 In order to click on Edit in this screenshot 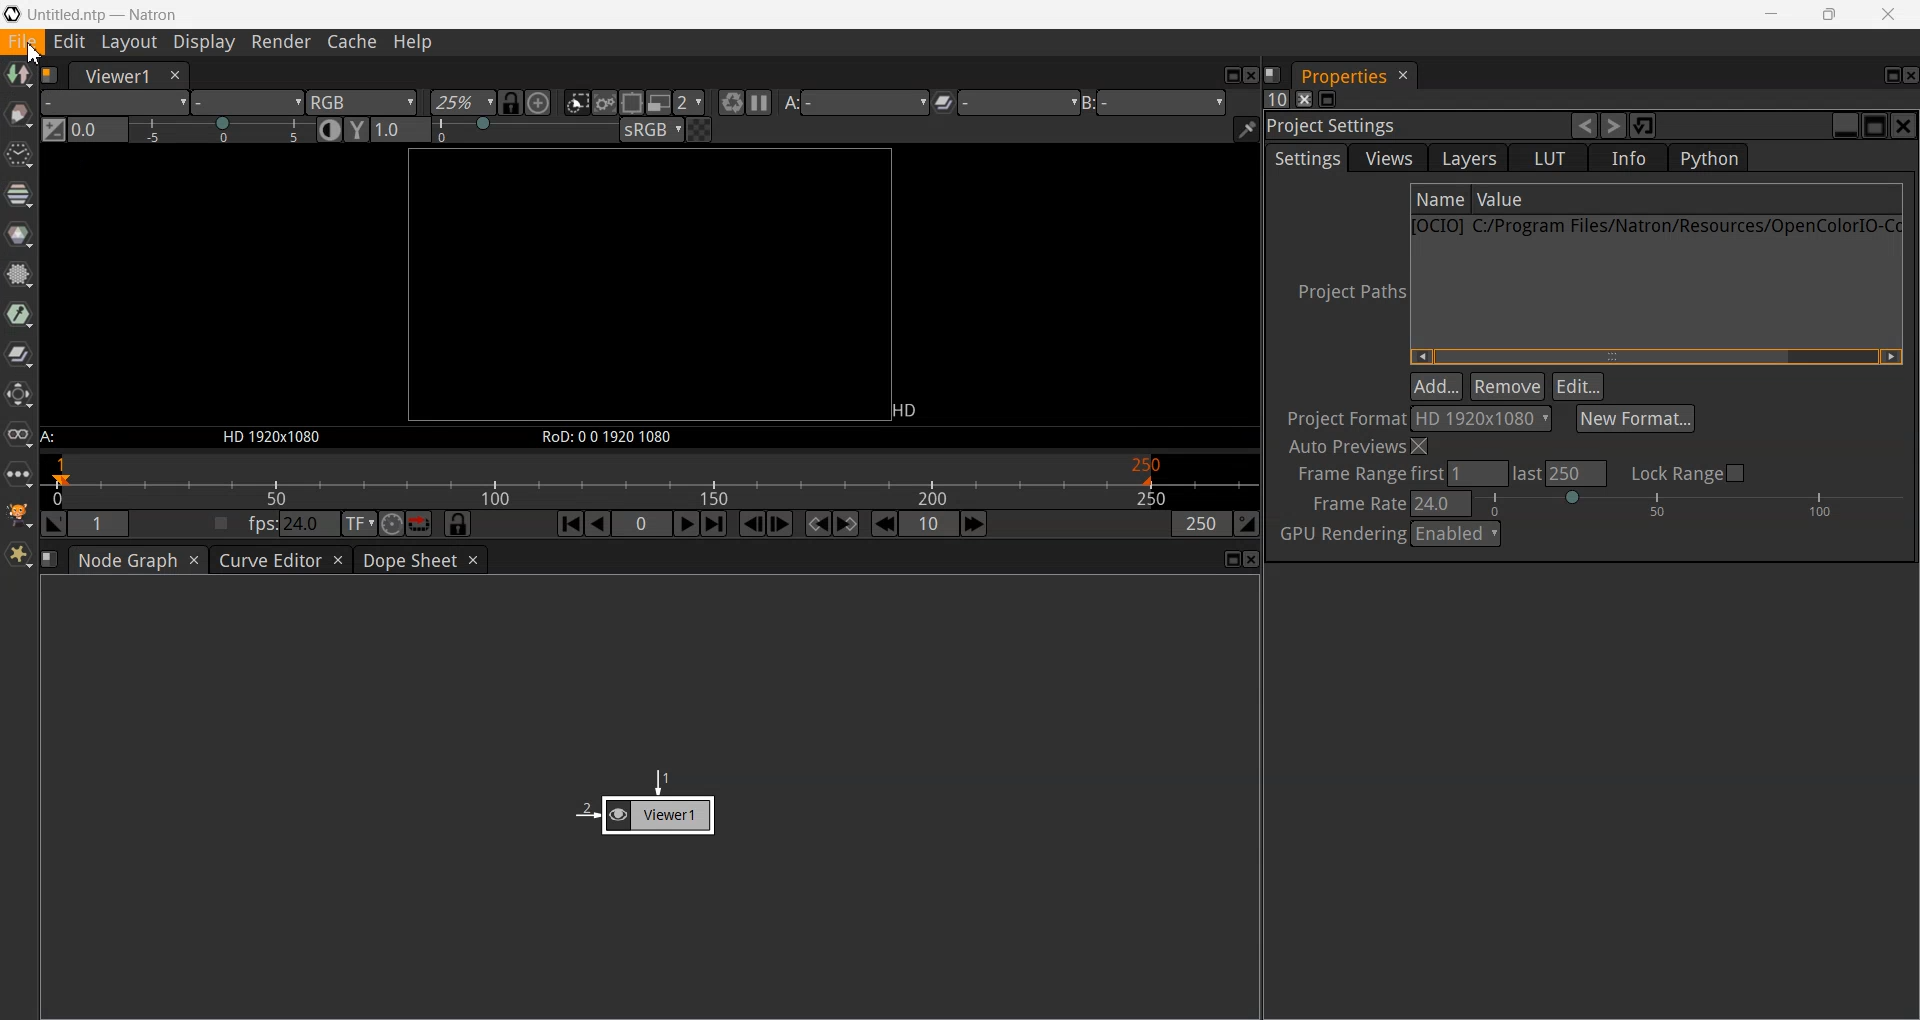, I will do `click(70, 42)`.